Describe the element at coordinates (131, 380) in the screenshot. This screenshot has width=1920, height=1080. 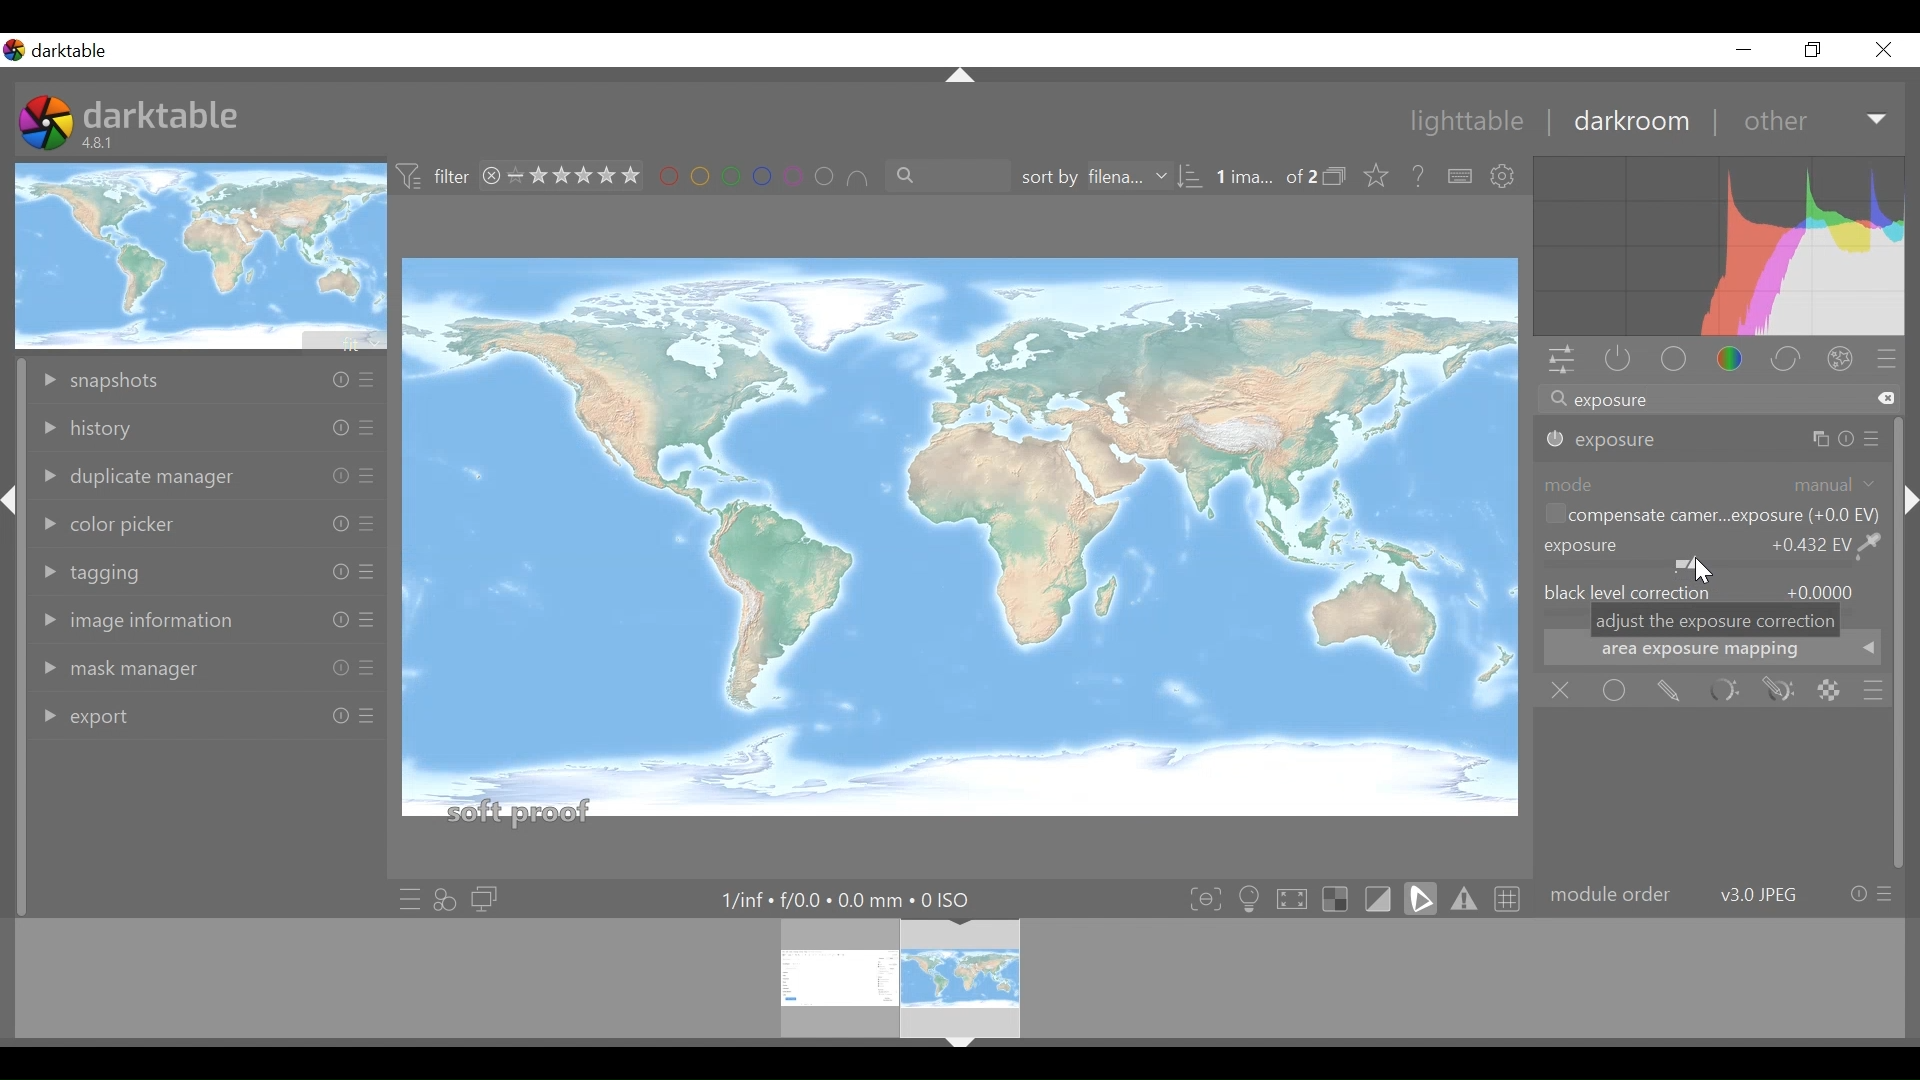
I see `snapshots` at that location.